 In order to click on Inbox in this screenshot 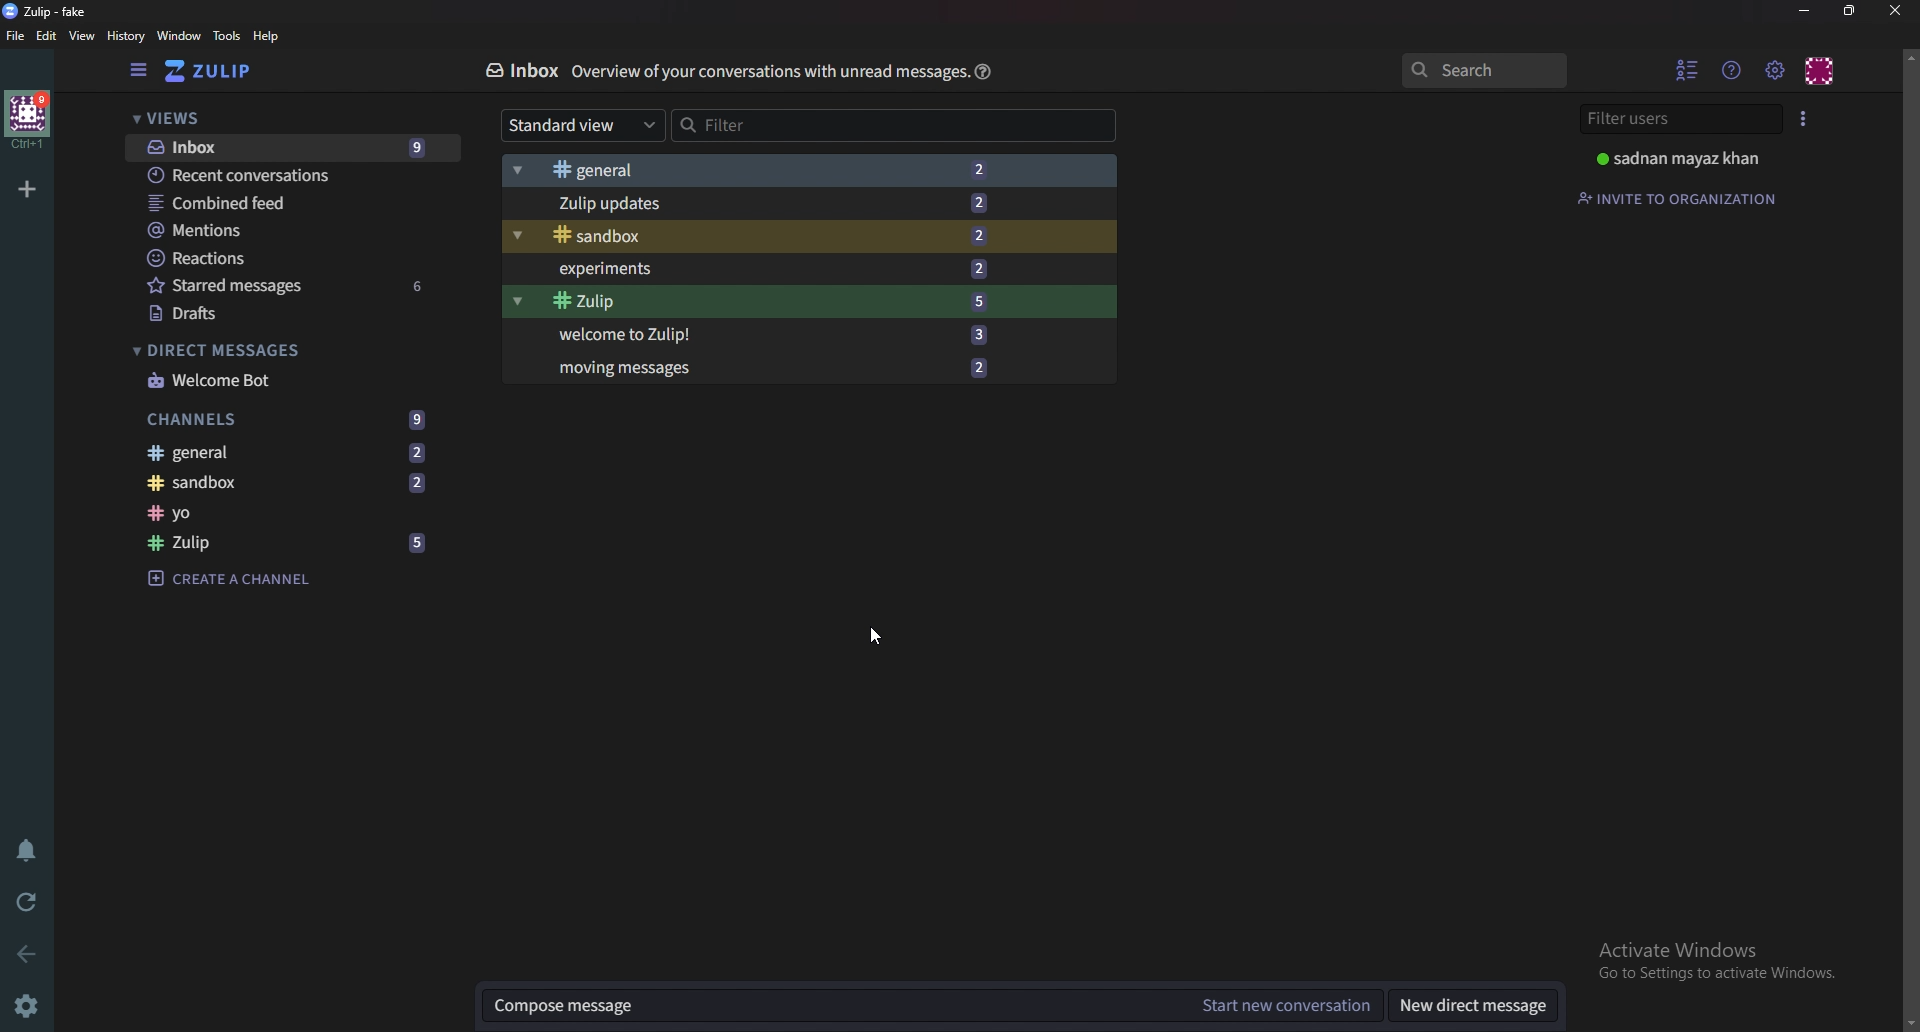, I will do `click(284, 147)`.